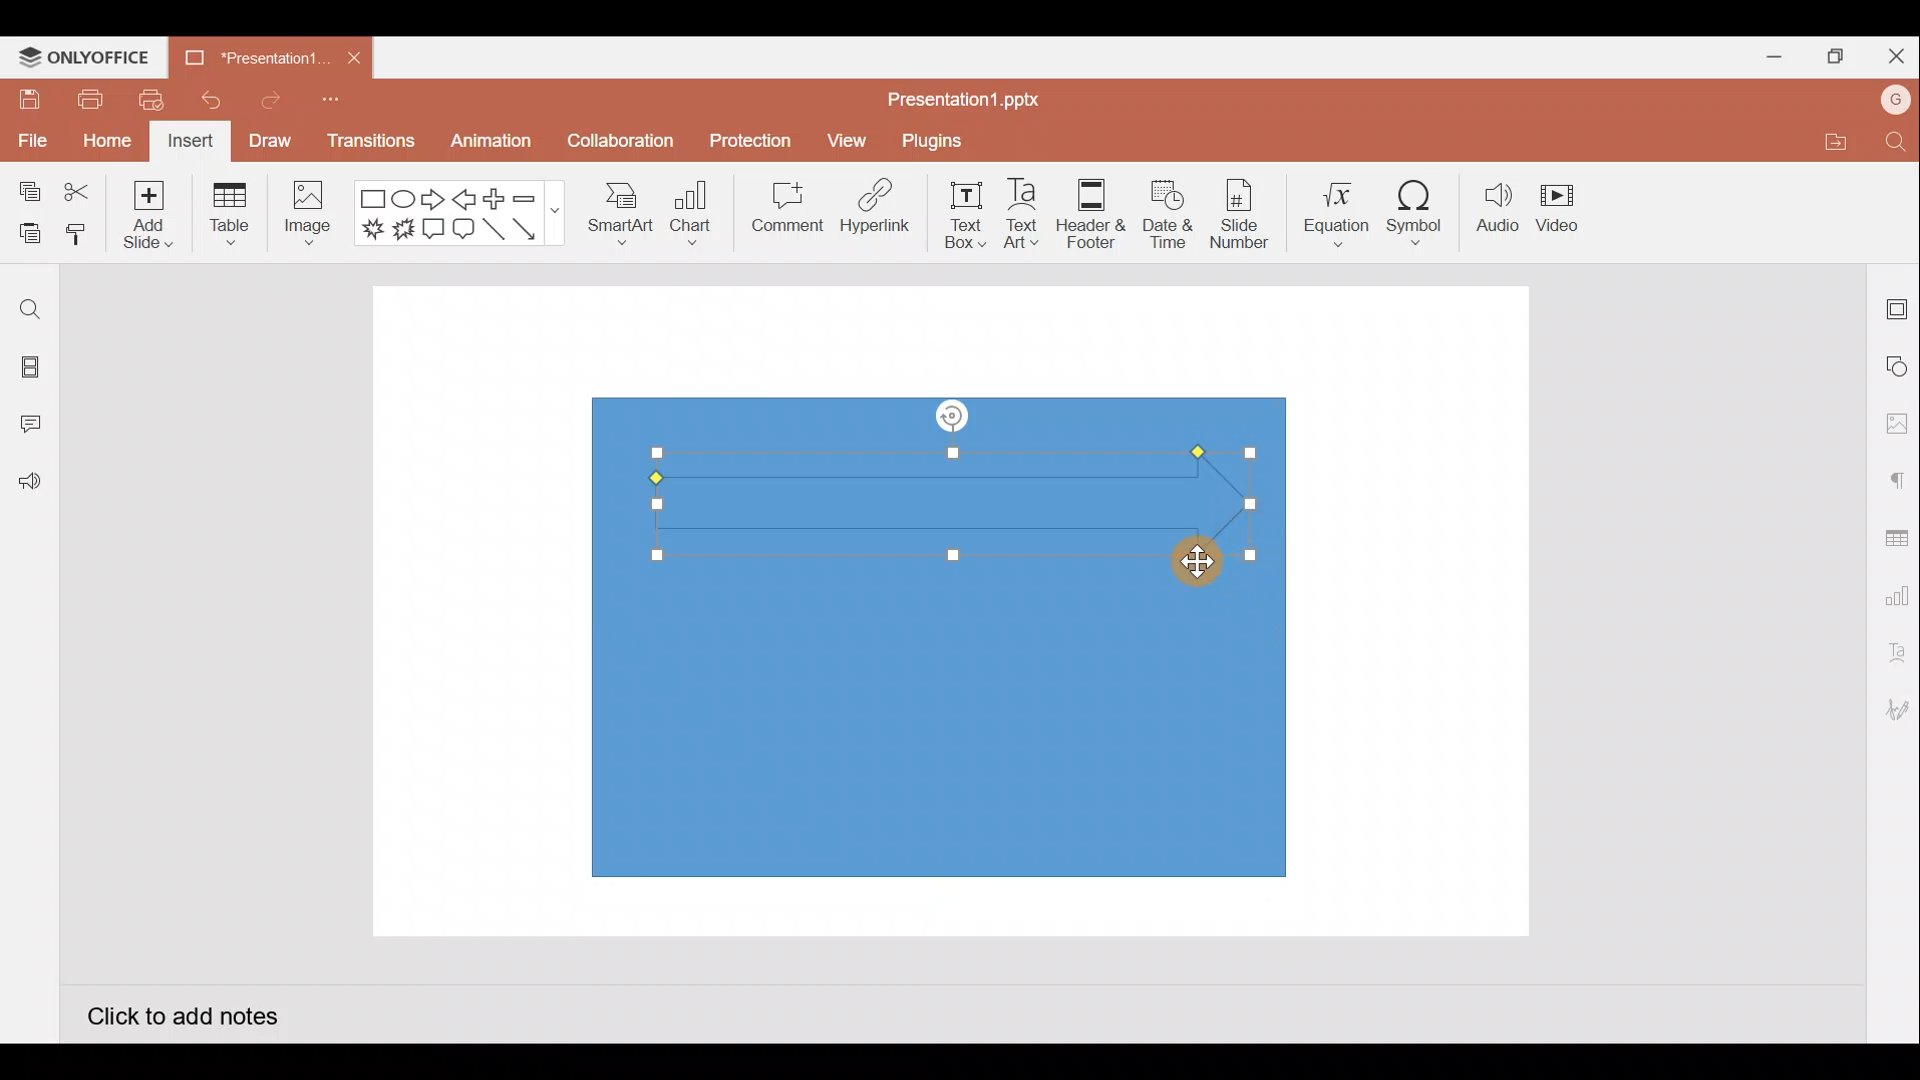 This screenshot has width=1920, height=1080. Describe the element at coordinates (85, 57) in the screenshot. I see `ONLYOFFICE` at that location.